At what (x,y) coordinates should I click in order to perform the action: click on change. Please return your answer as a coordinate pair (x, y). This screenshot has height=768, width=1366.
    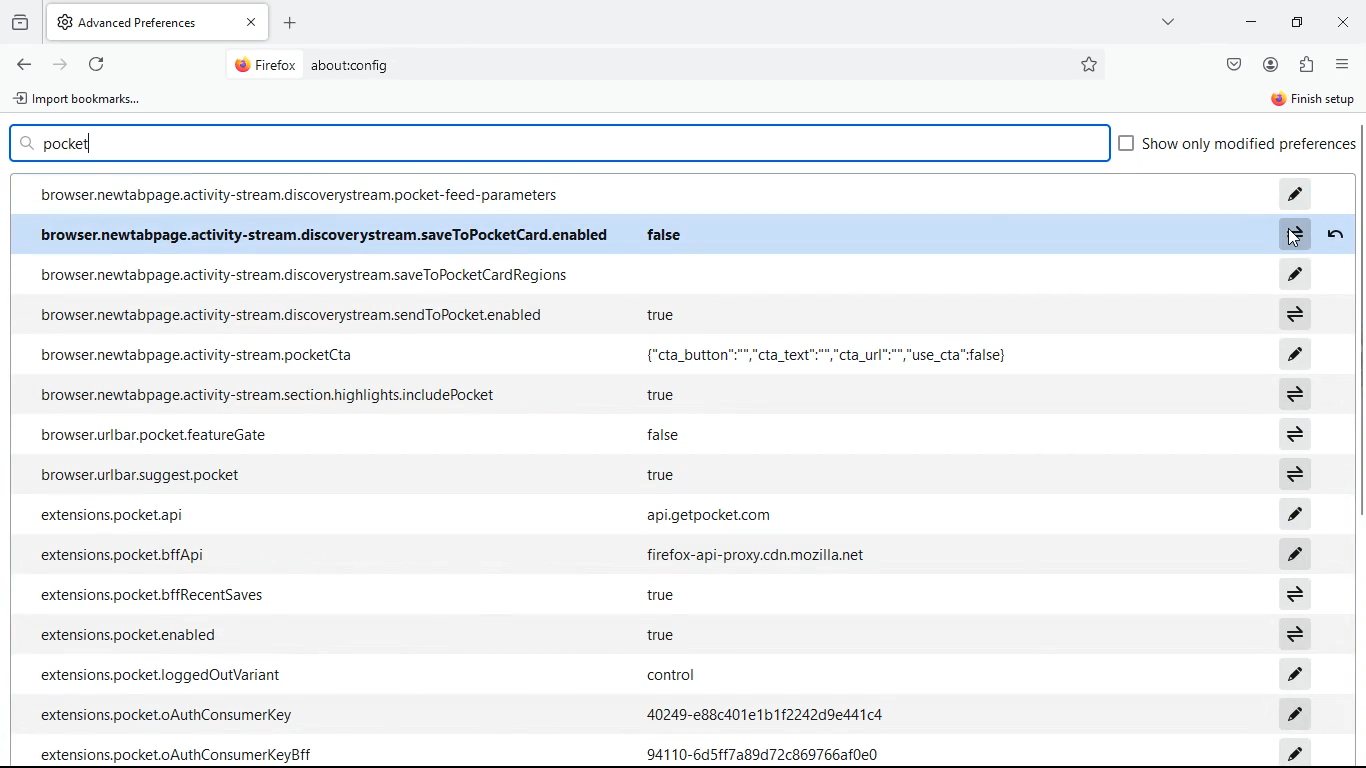
    Looking at the image, I should click on (1334, 235).